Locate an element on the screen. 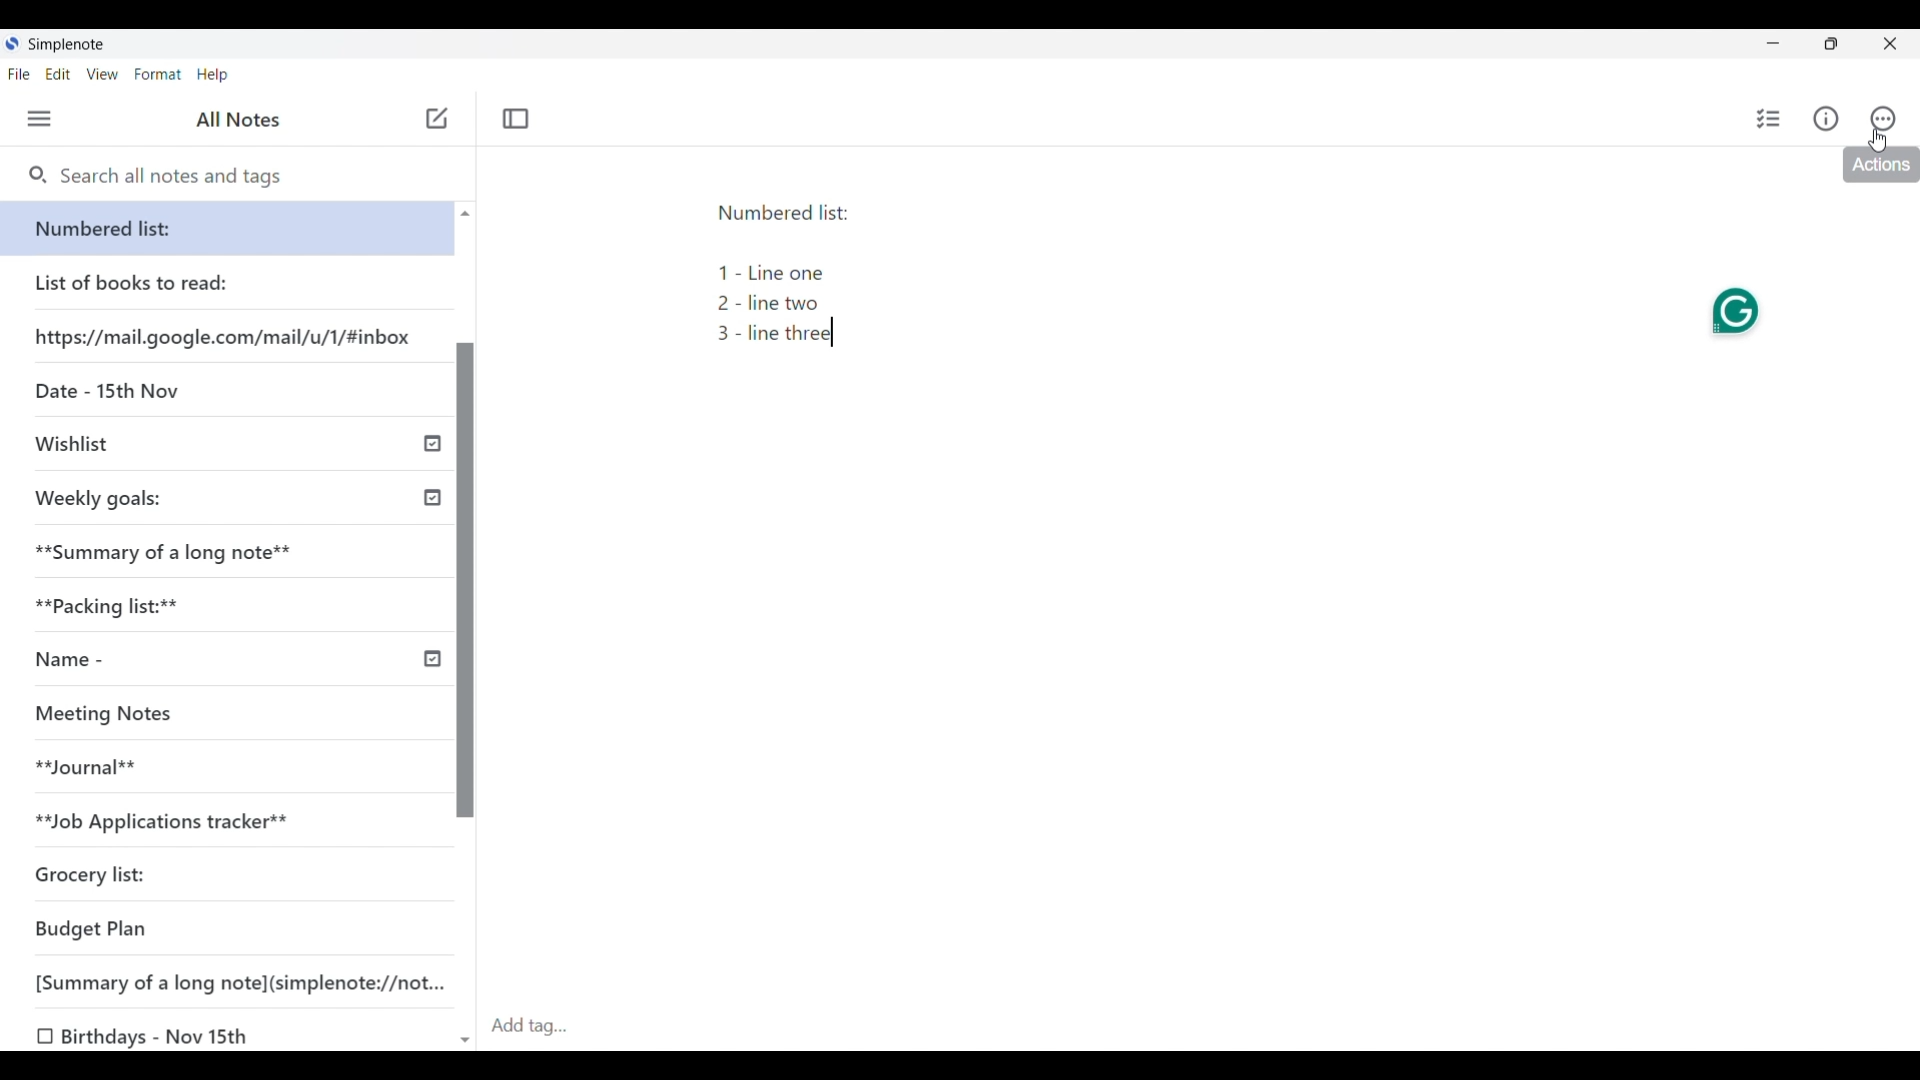 This screenshot has height=1080, width=1920. Wishlist is located at coordinates (85, 448).